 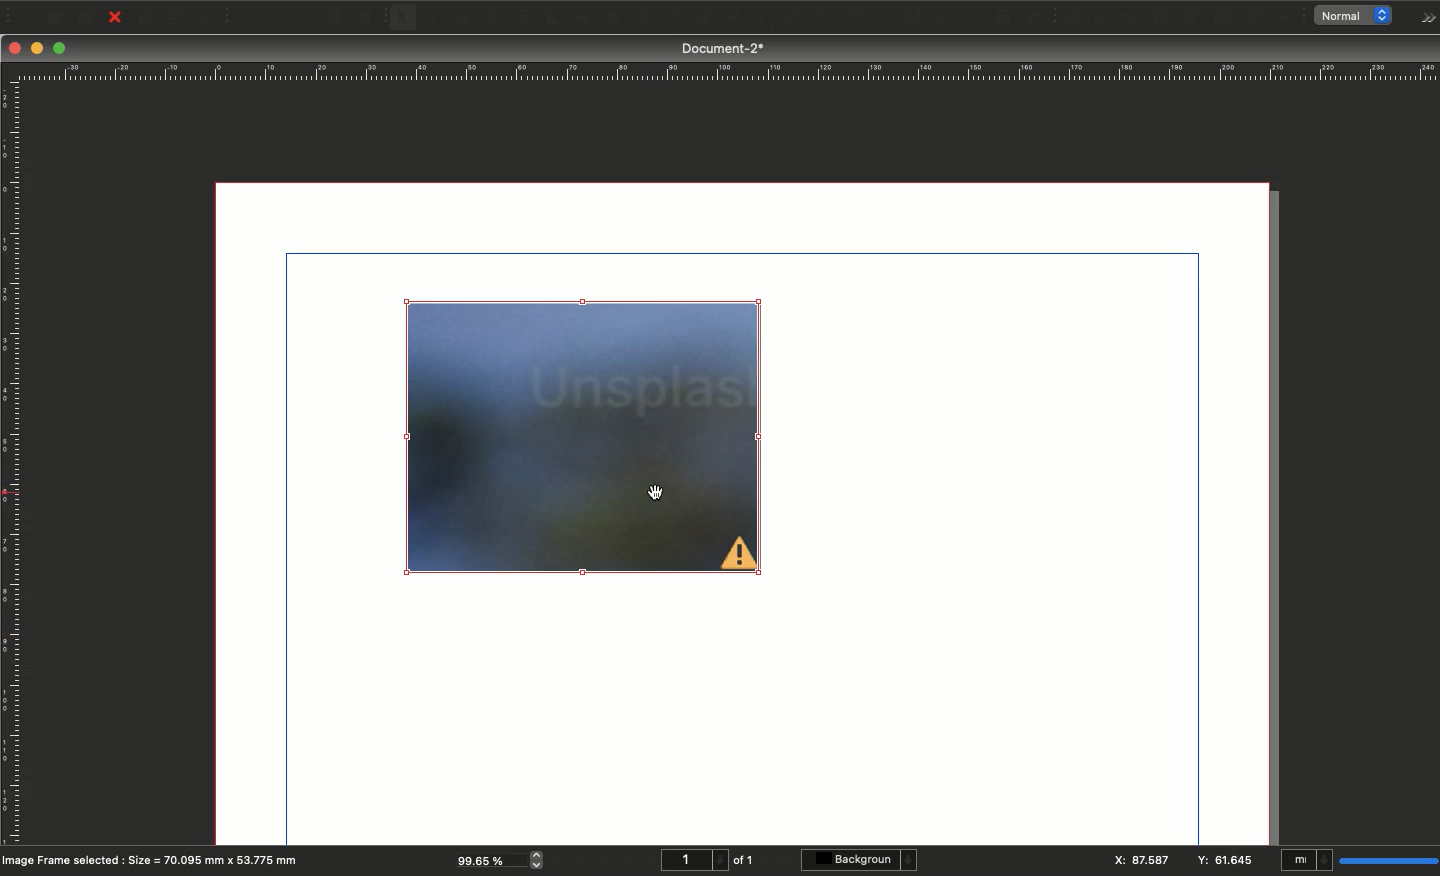 I want to click on Zoom in or out, so click(x=795, y=20).